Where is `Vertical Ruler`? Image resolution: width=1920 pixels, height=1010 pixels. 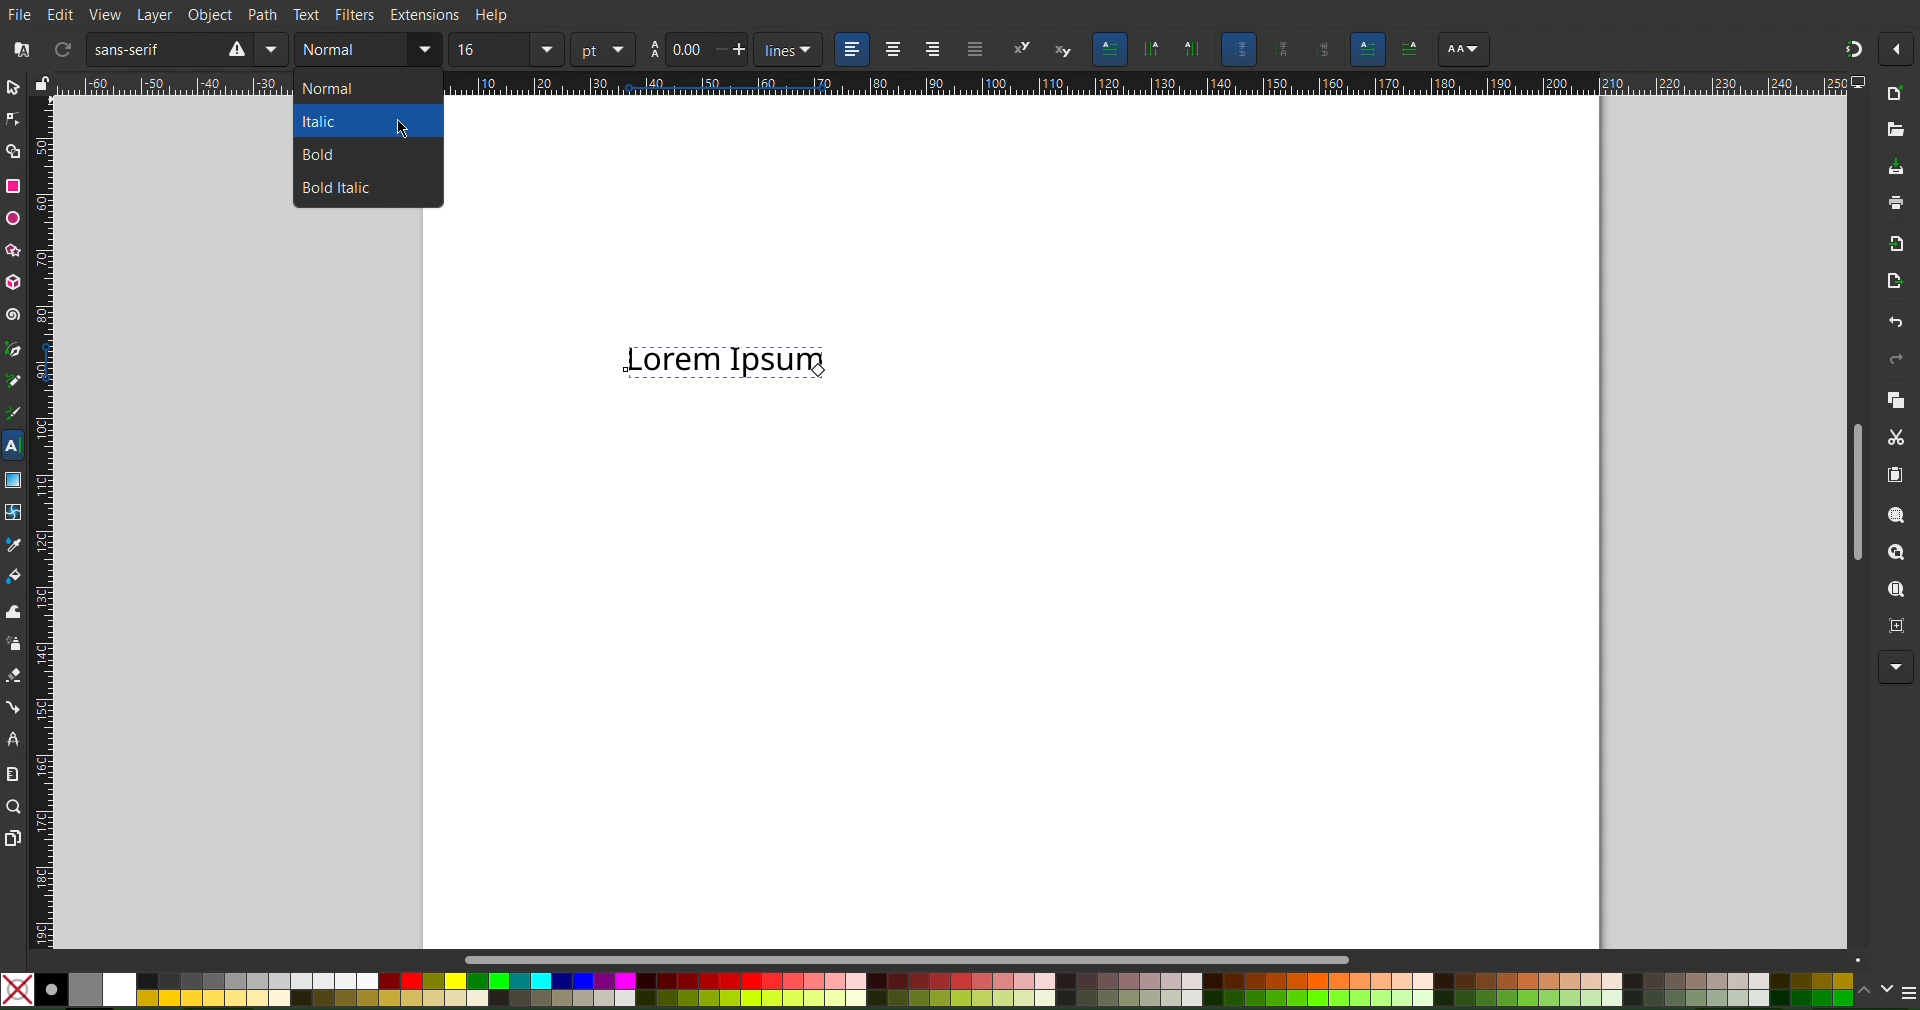 Vertical Ruler is located at coordinates (40, 519).